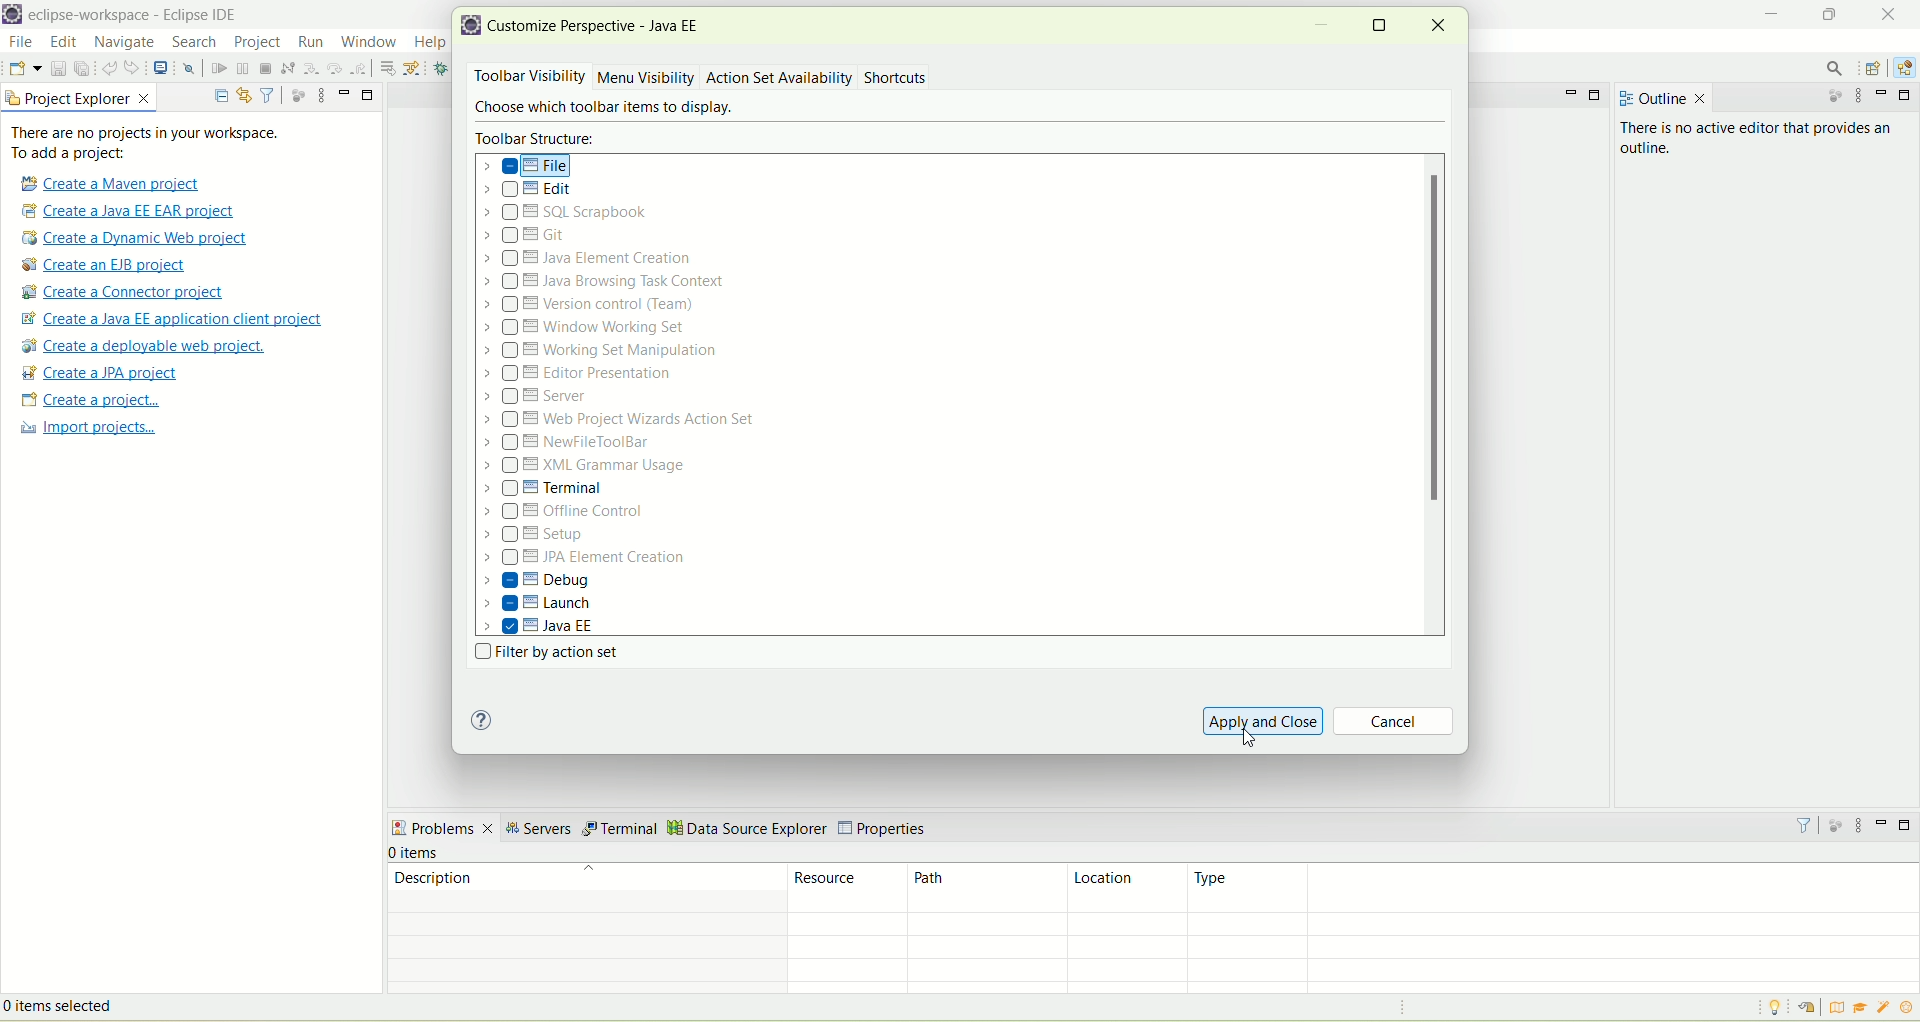 The image size is (1920, 1022). What do you see at coordinates (747, 827) in the screenshot?
I see `data source explorer` at bounding box center [747, 827].